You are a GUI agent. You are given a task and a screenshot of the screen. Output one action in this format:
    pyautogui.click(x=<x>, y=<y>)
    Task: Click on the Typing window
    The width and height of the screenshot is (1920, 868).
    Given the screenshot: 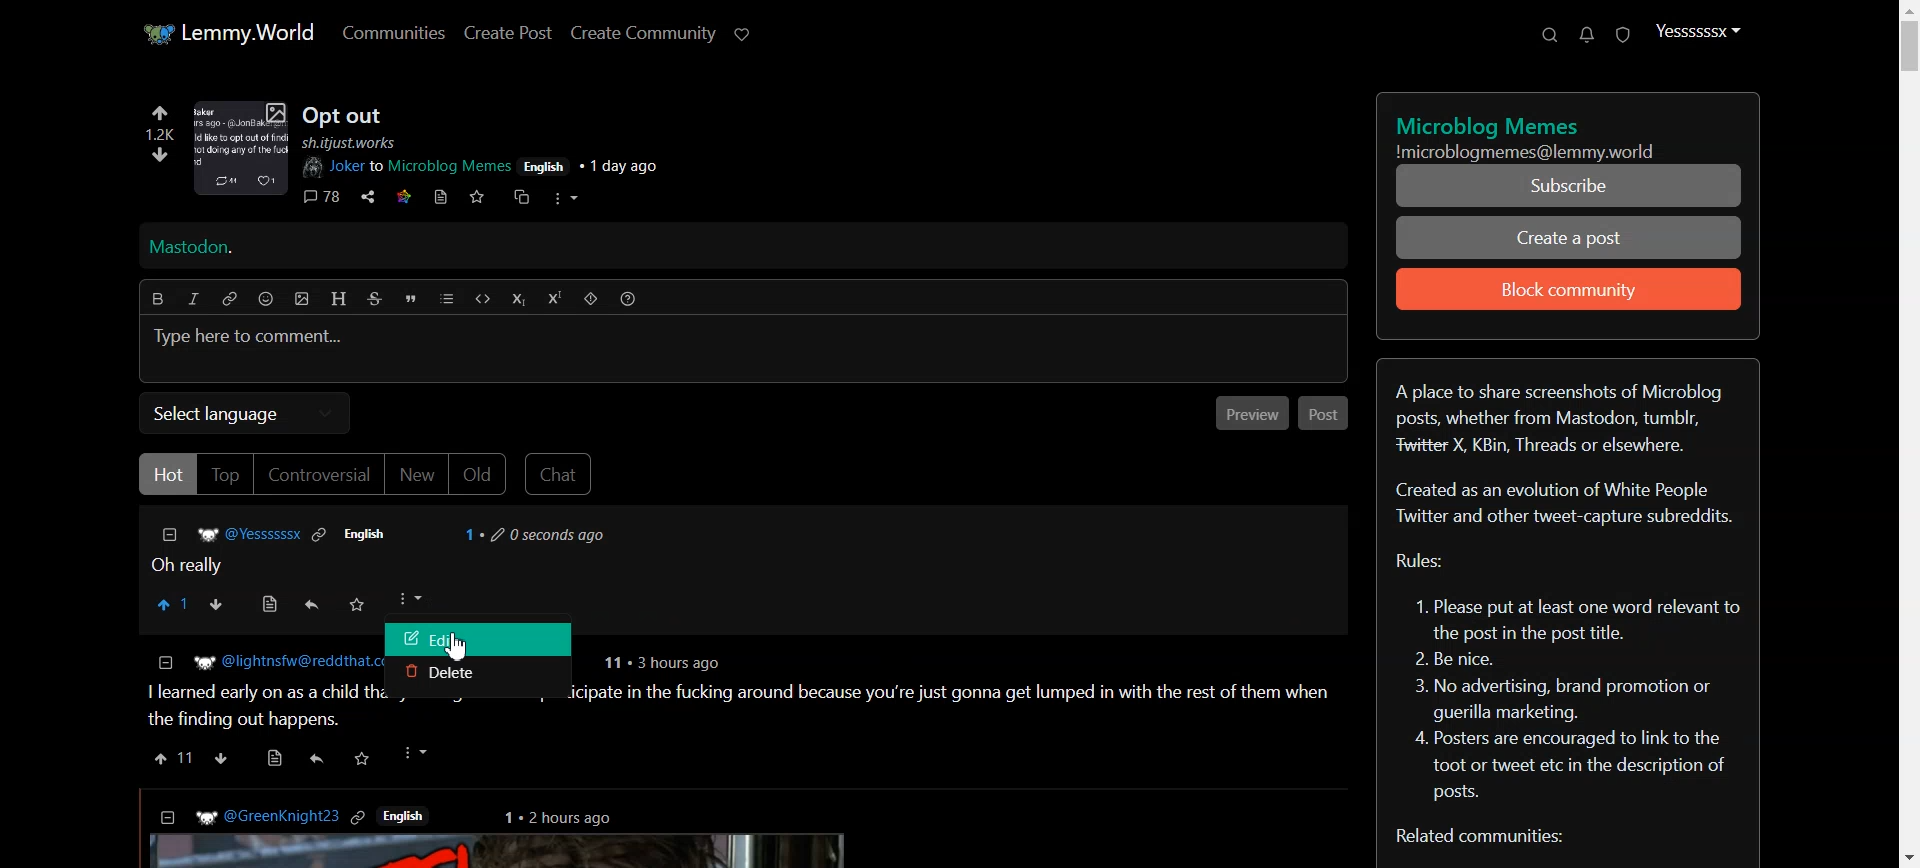 What is the action you would take?
    pyautogui.click(x=742, y=350)
    